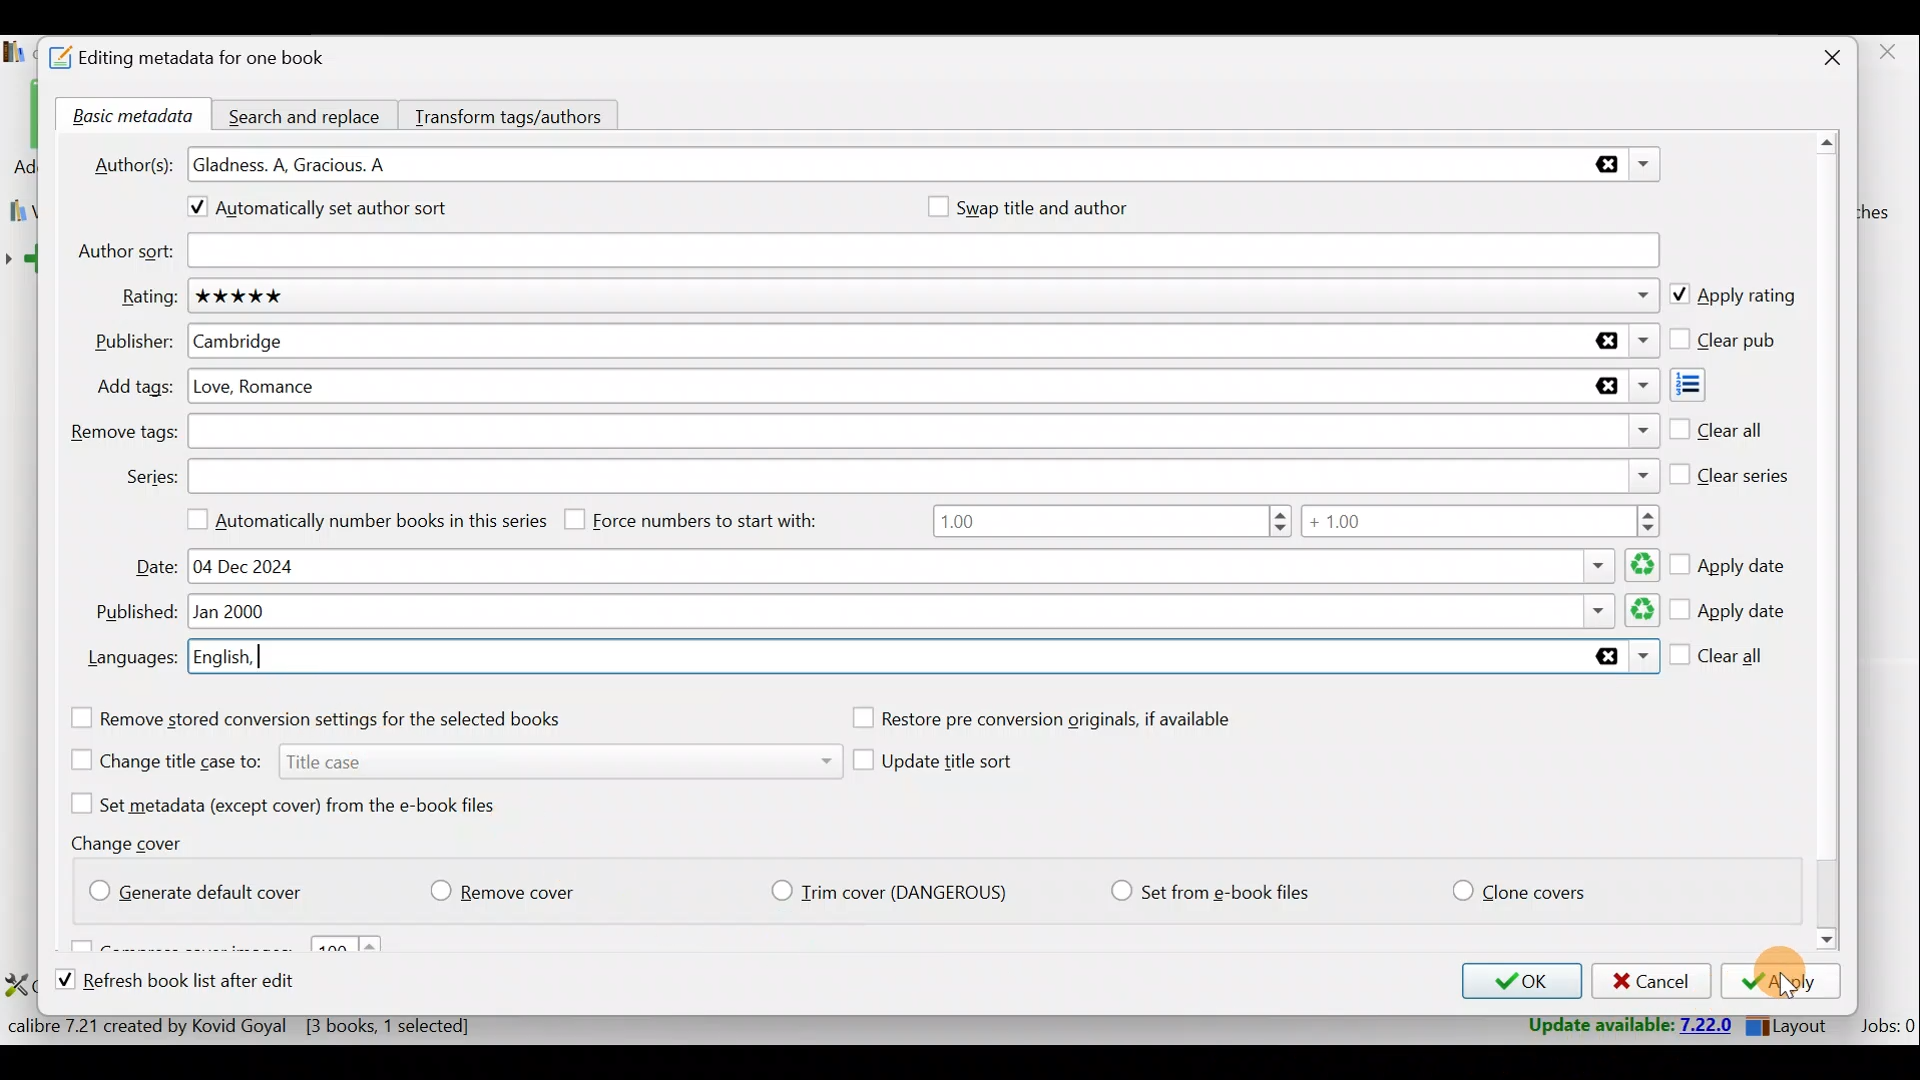 This screenshot has height=1080, width=1920. I want to click on Publisher, so click(922, 343).